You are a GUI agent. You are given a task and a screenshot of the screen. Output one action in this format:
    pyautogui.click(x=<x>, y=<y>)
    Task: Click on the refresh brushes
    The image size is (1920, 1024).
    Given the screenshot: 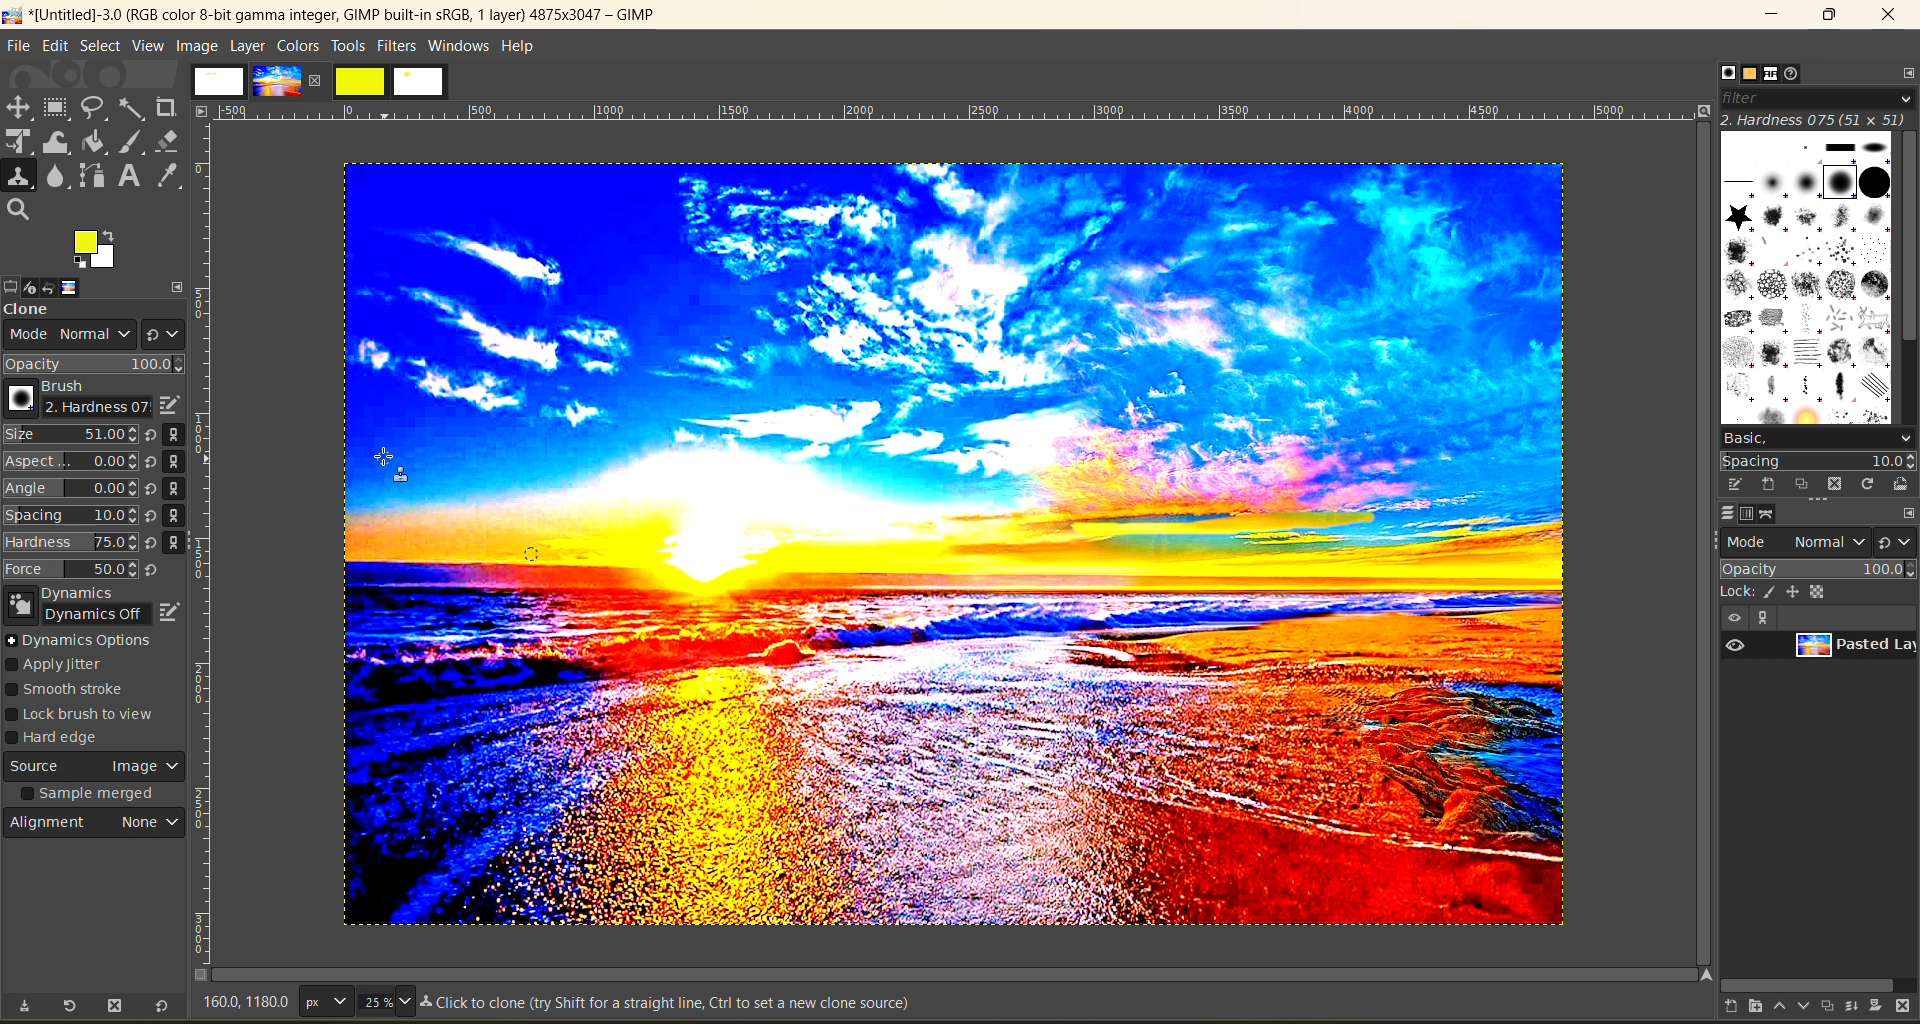 What is the action you would take?
    pyautogui.click(x=1867, y=484)
    